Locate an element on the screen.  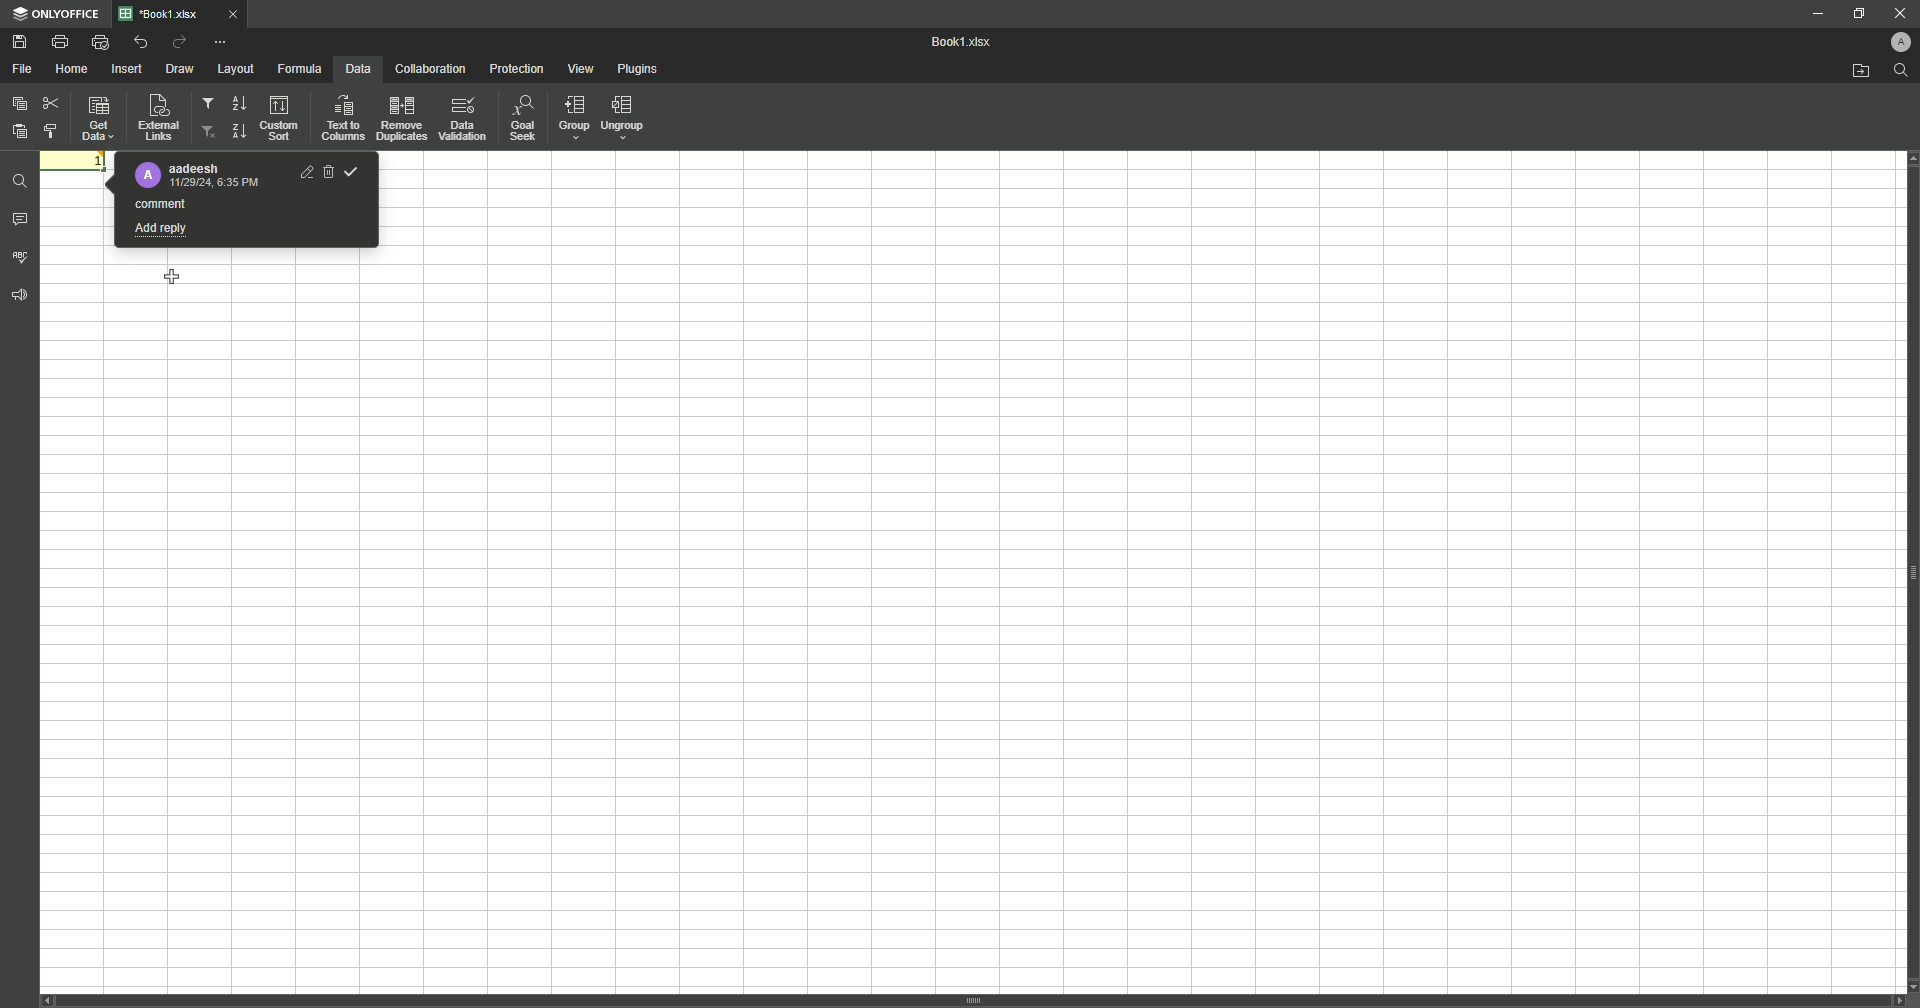
Remove Filter is located at coordinates (209, 132).